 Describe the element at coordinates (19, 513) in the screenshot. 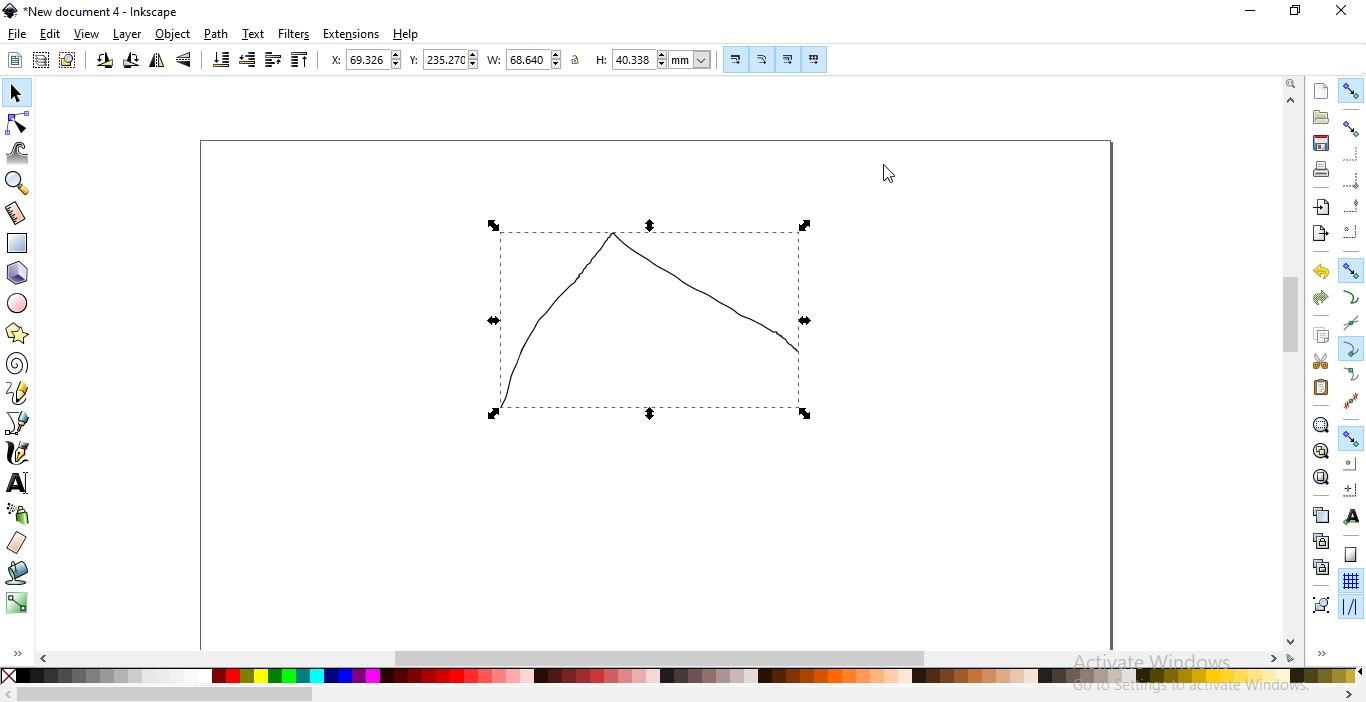

I see `spray objects by scuplting or painting` at that location.